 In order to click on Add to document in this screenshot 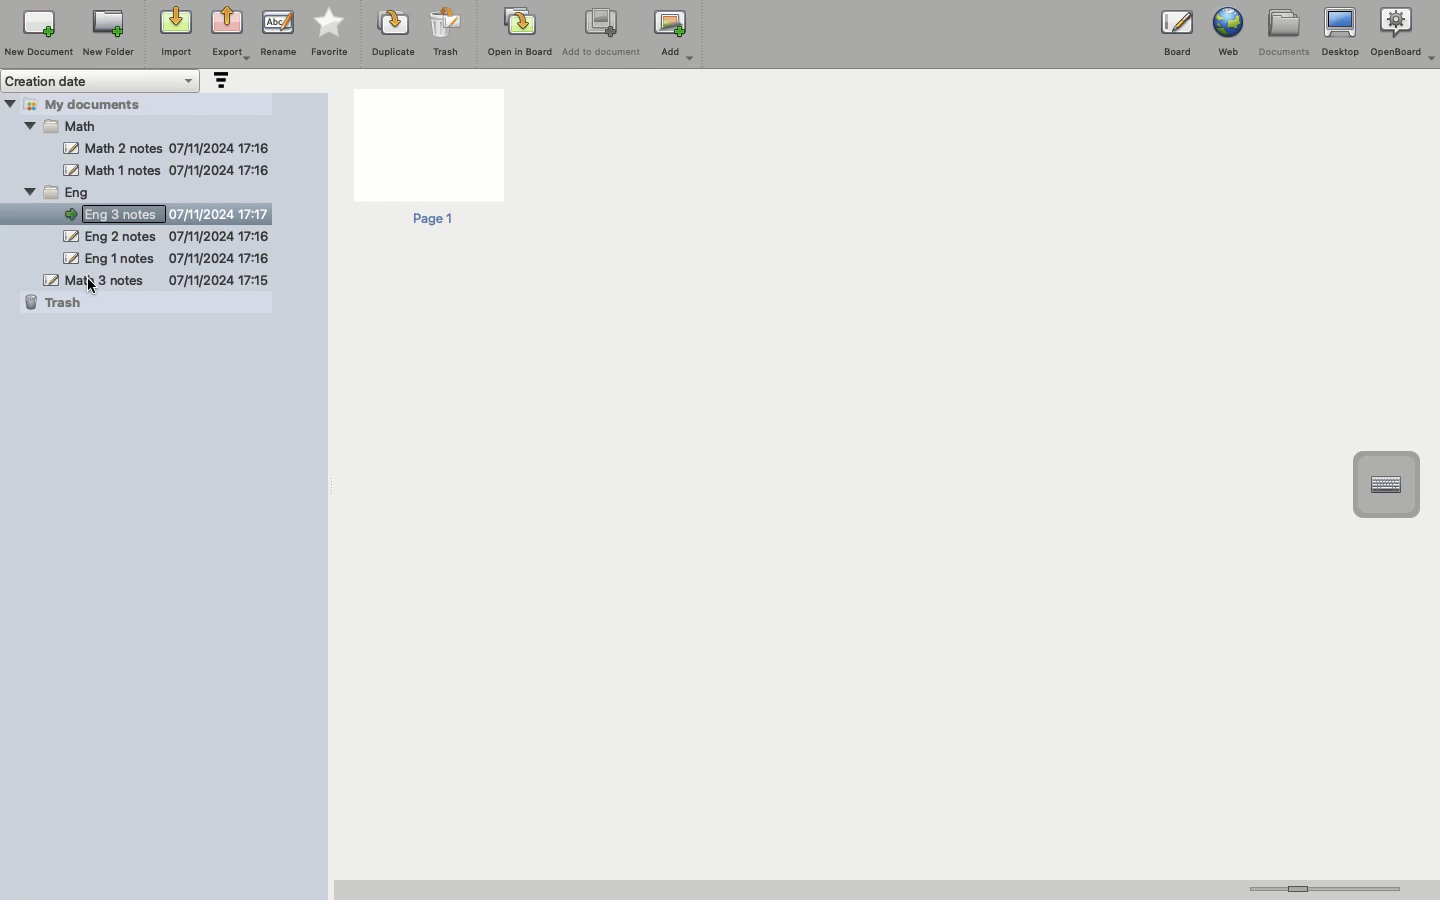, I will do `click(603, 34)`.